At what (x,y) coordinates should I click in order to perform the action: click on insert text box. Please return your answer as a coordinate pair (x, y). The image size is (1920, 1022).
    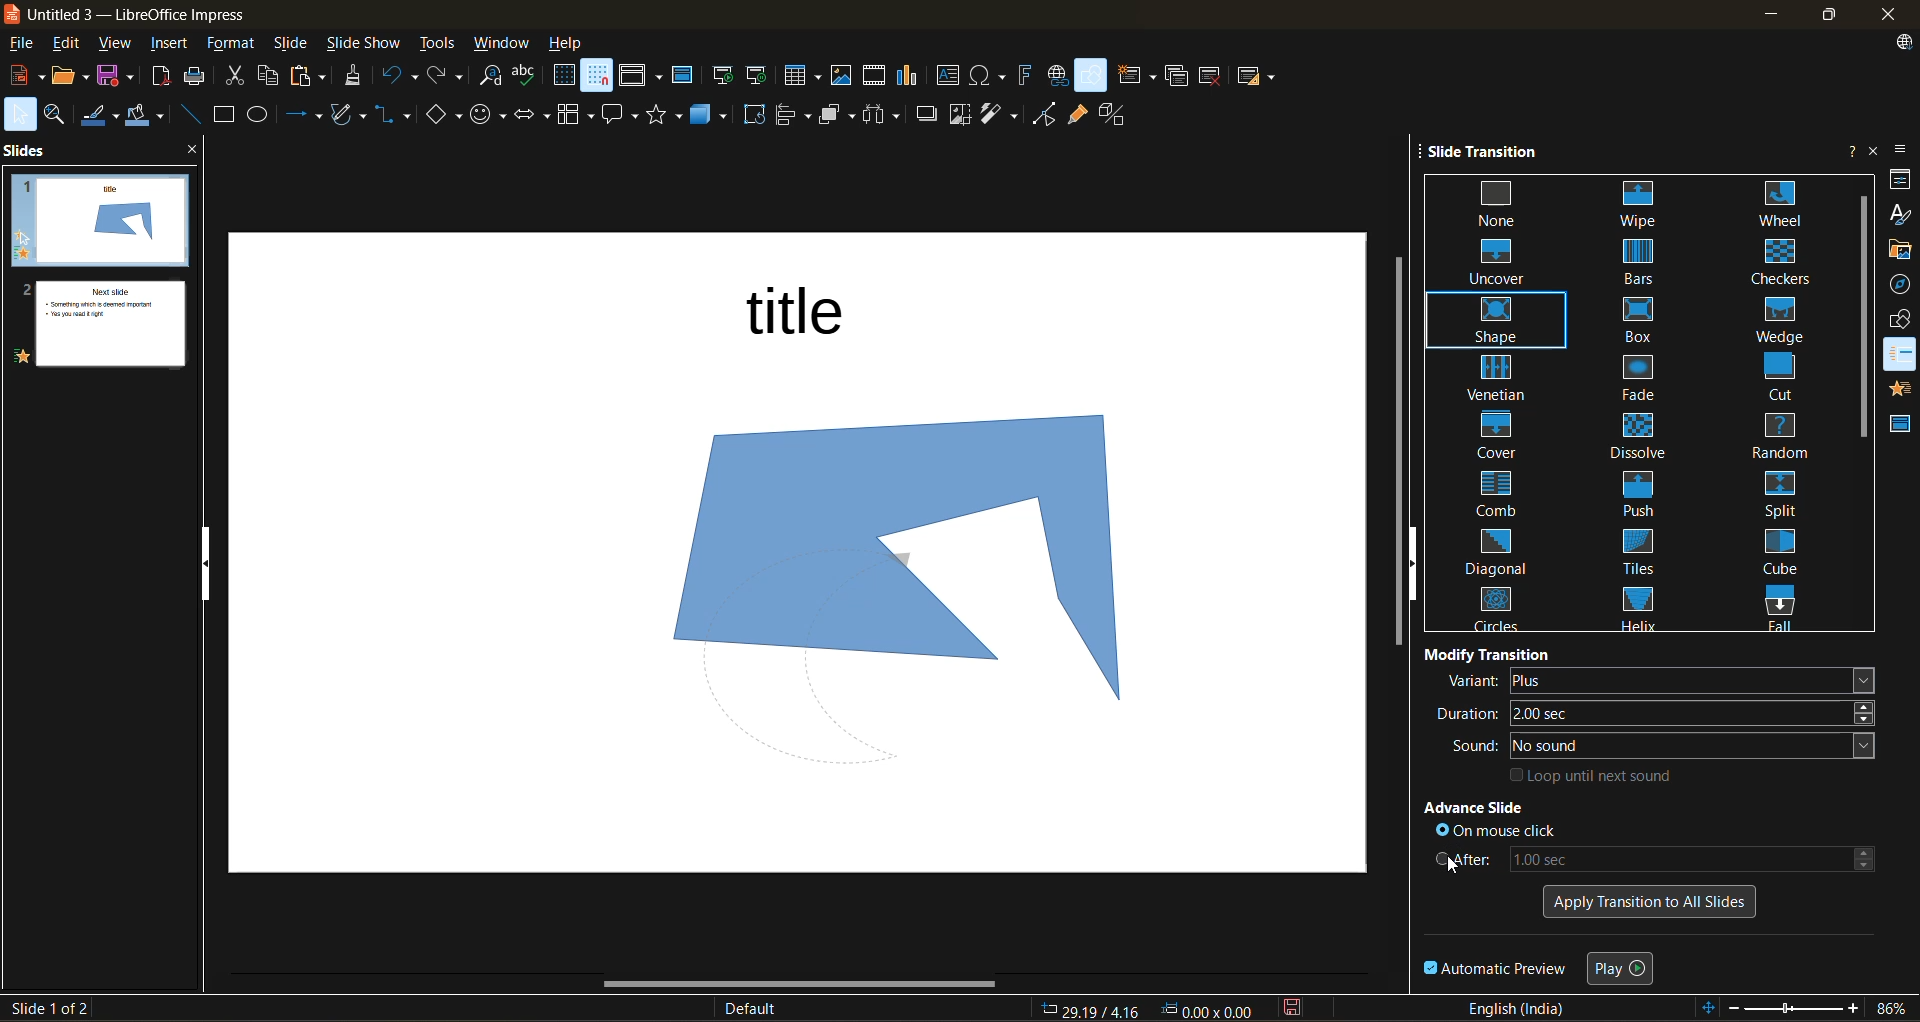
    Looking at the image, I should click on (953, 77).